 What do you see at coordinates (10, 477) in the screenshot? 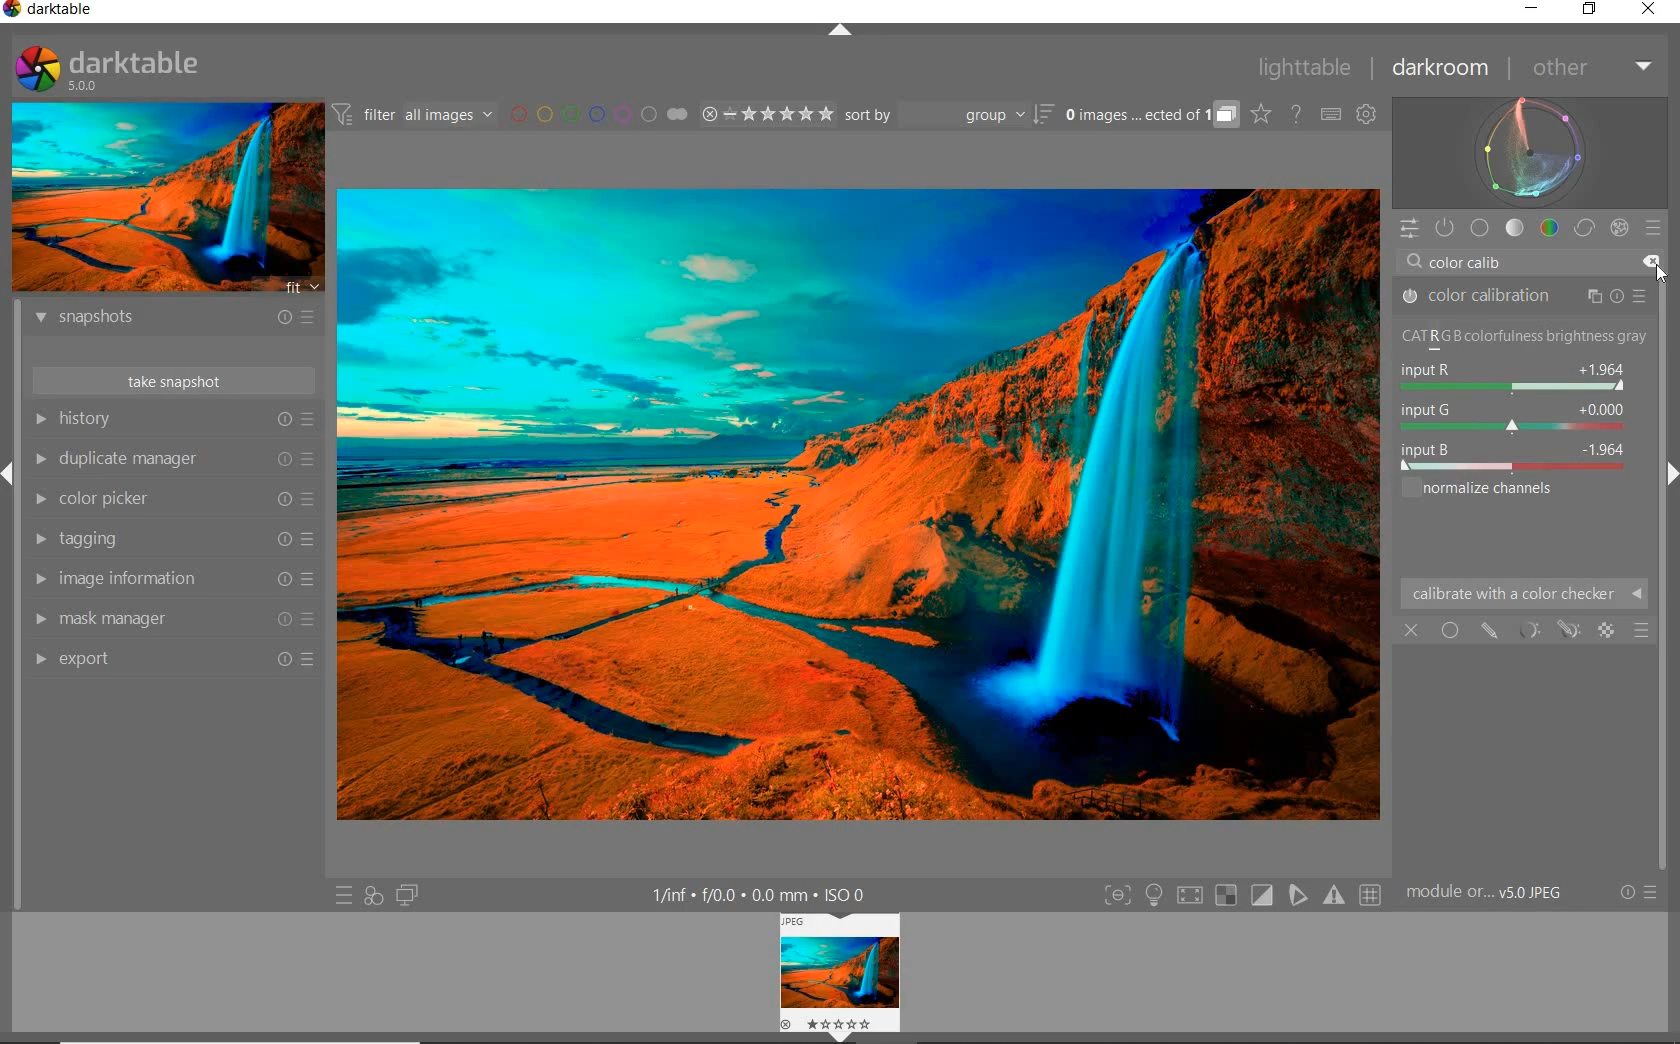
I see `Expand/Collapse` at bounding box center [10, 477].